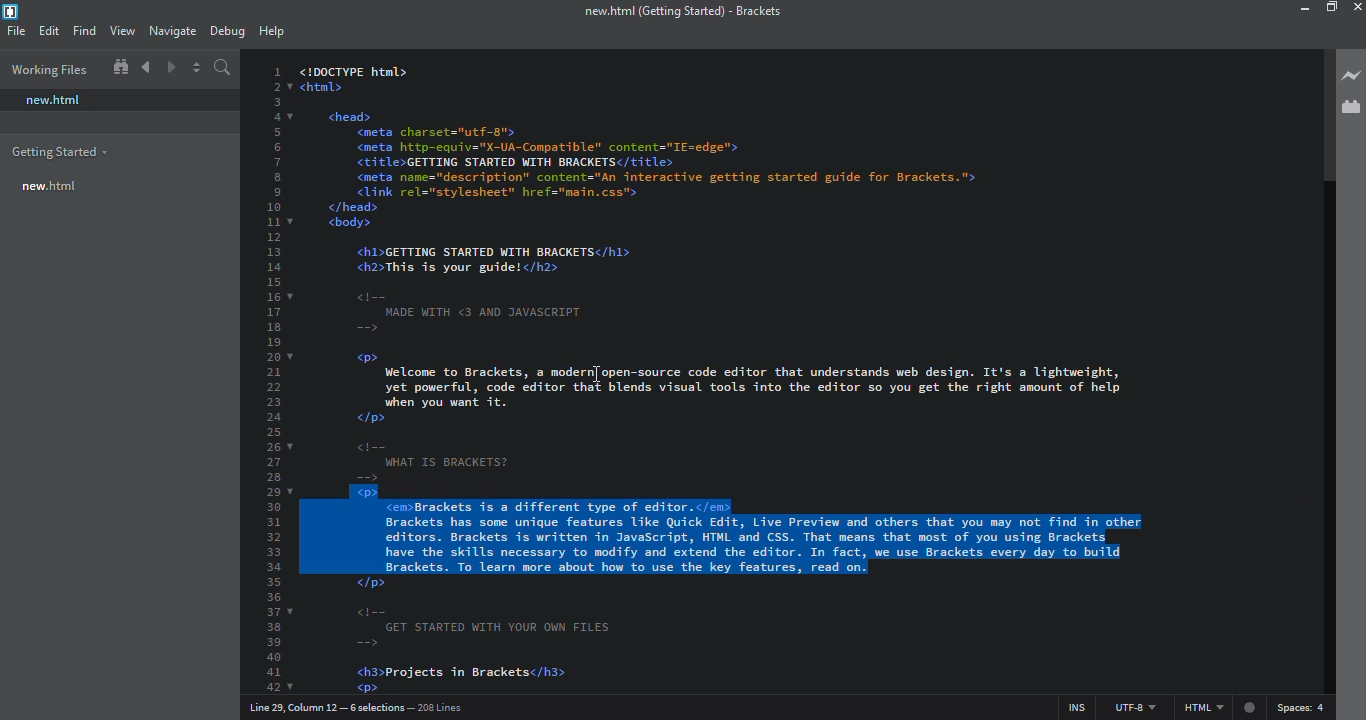  I want to click on getting started, so click(61, 152).